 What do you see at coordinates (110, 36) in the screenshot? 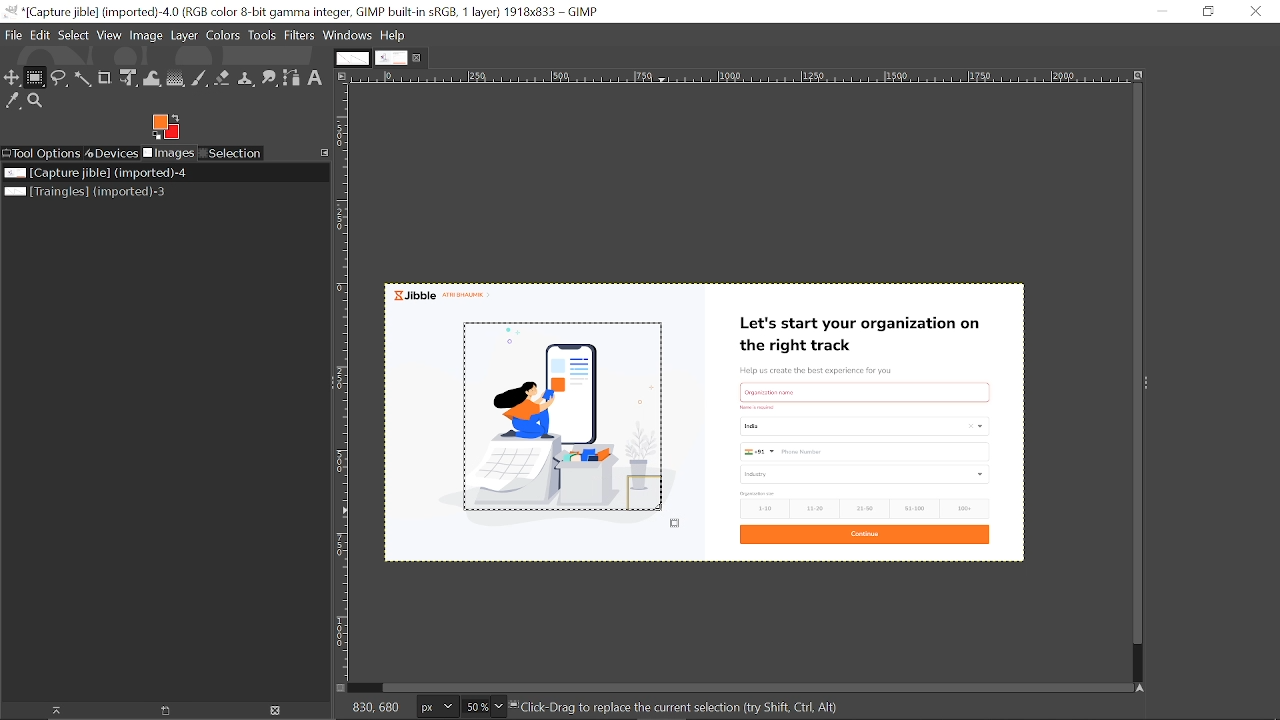
I see `View` at bounding box center [110, 36].